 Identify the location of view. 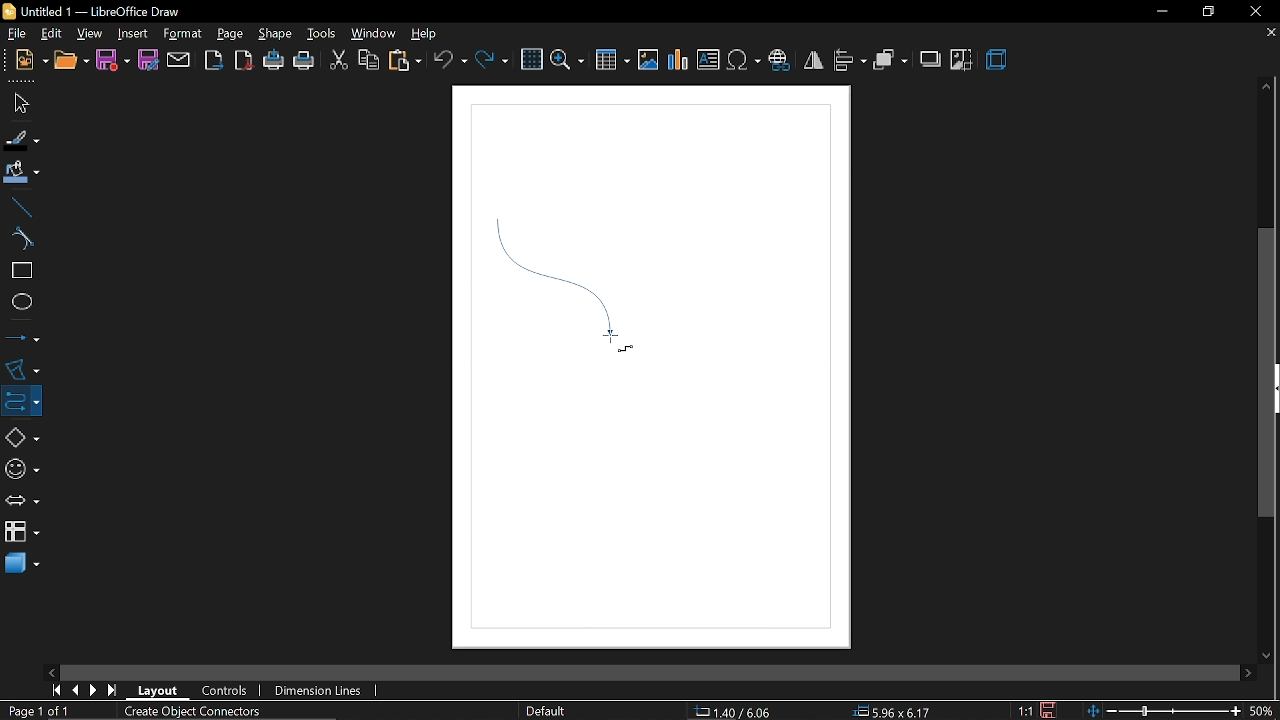
(90, 32).